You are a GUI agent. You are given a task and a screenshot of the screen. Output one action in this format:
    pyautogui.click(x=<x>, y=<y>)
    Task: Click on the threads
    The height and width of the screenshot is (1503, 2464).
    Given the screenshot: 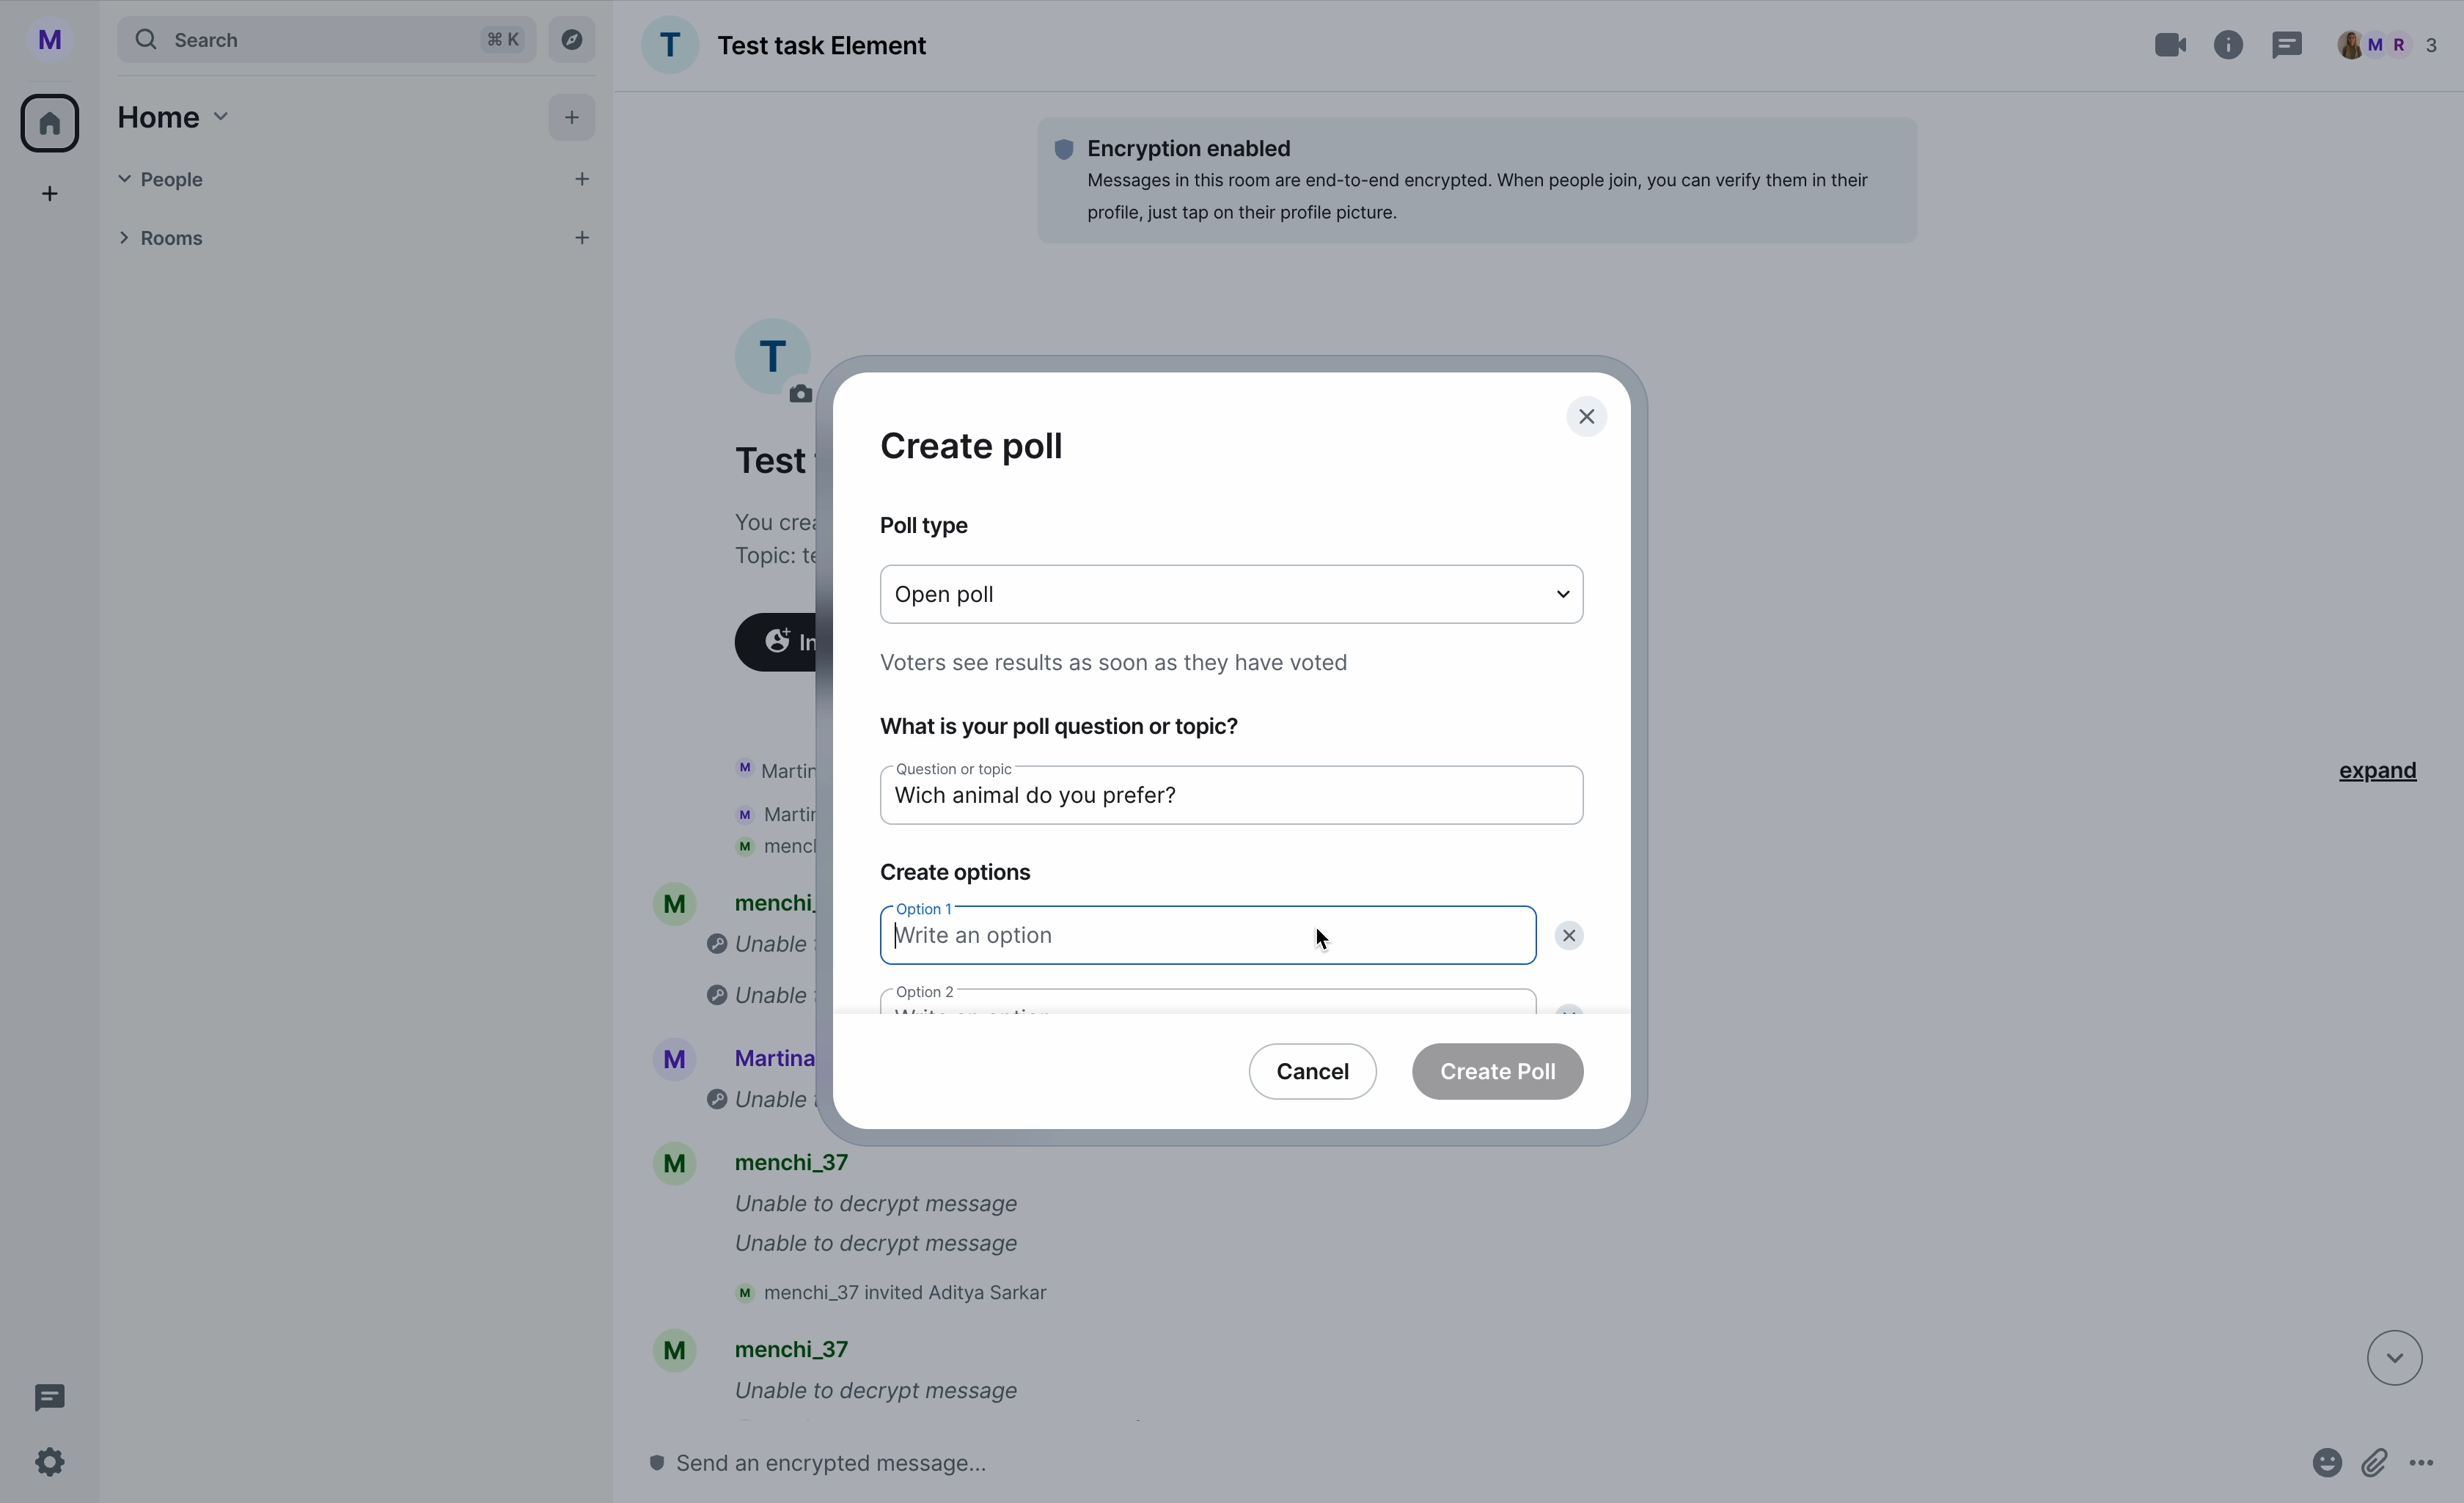 What is the action you would take?
    pyautogui.click(x=2285, y=48)
    